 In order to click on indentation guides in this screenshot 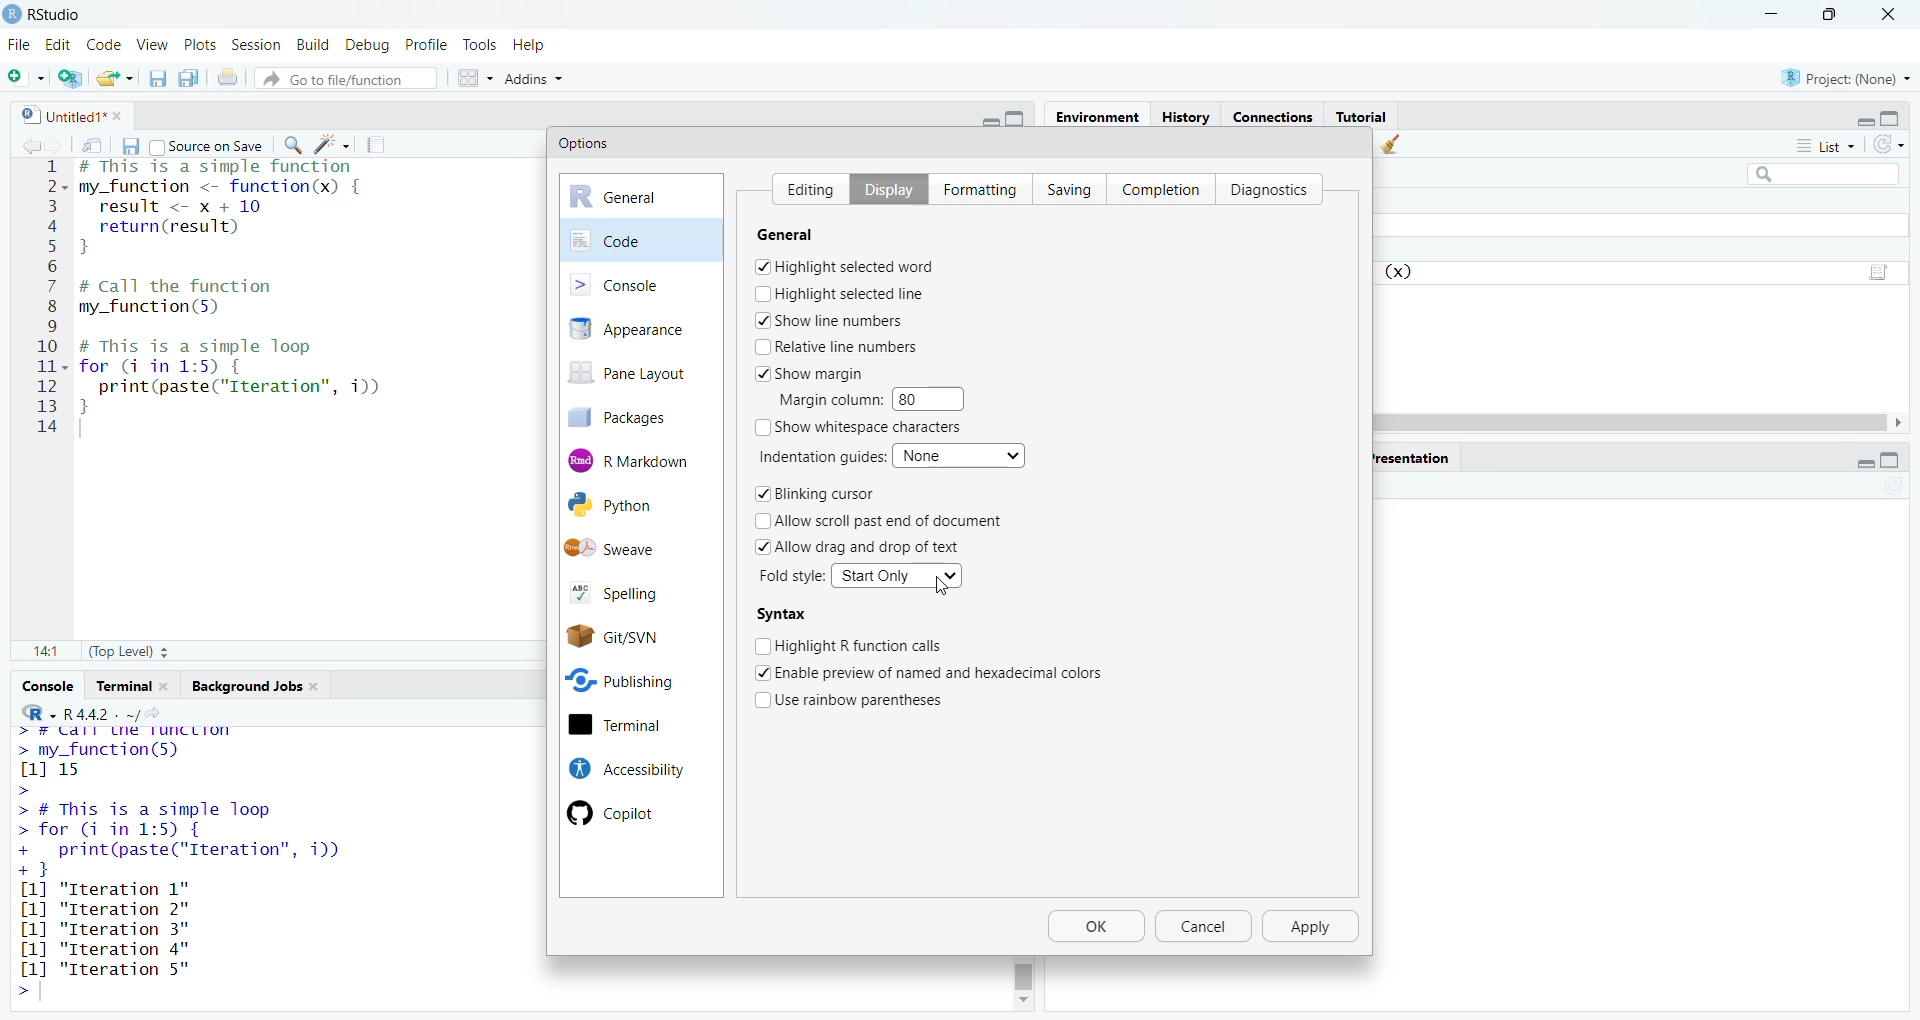, I will do `click(819, 456)`.